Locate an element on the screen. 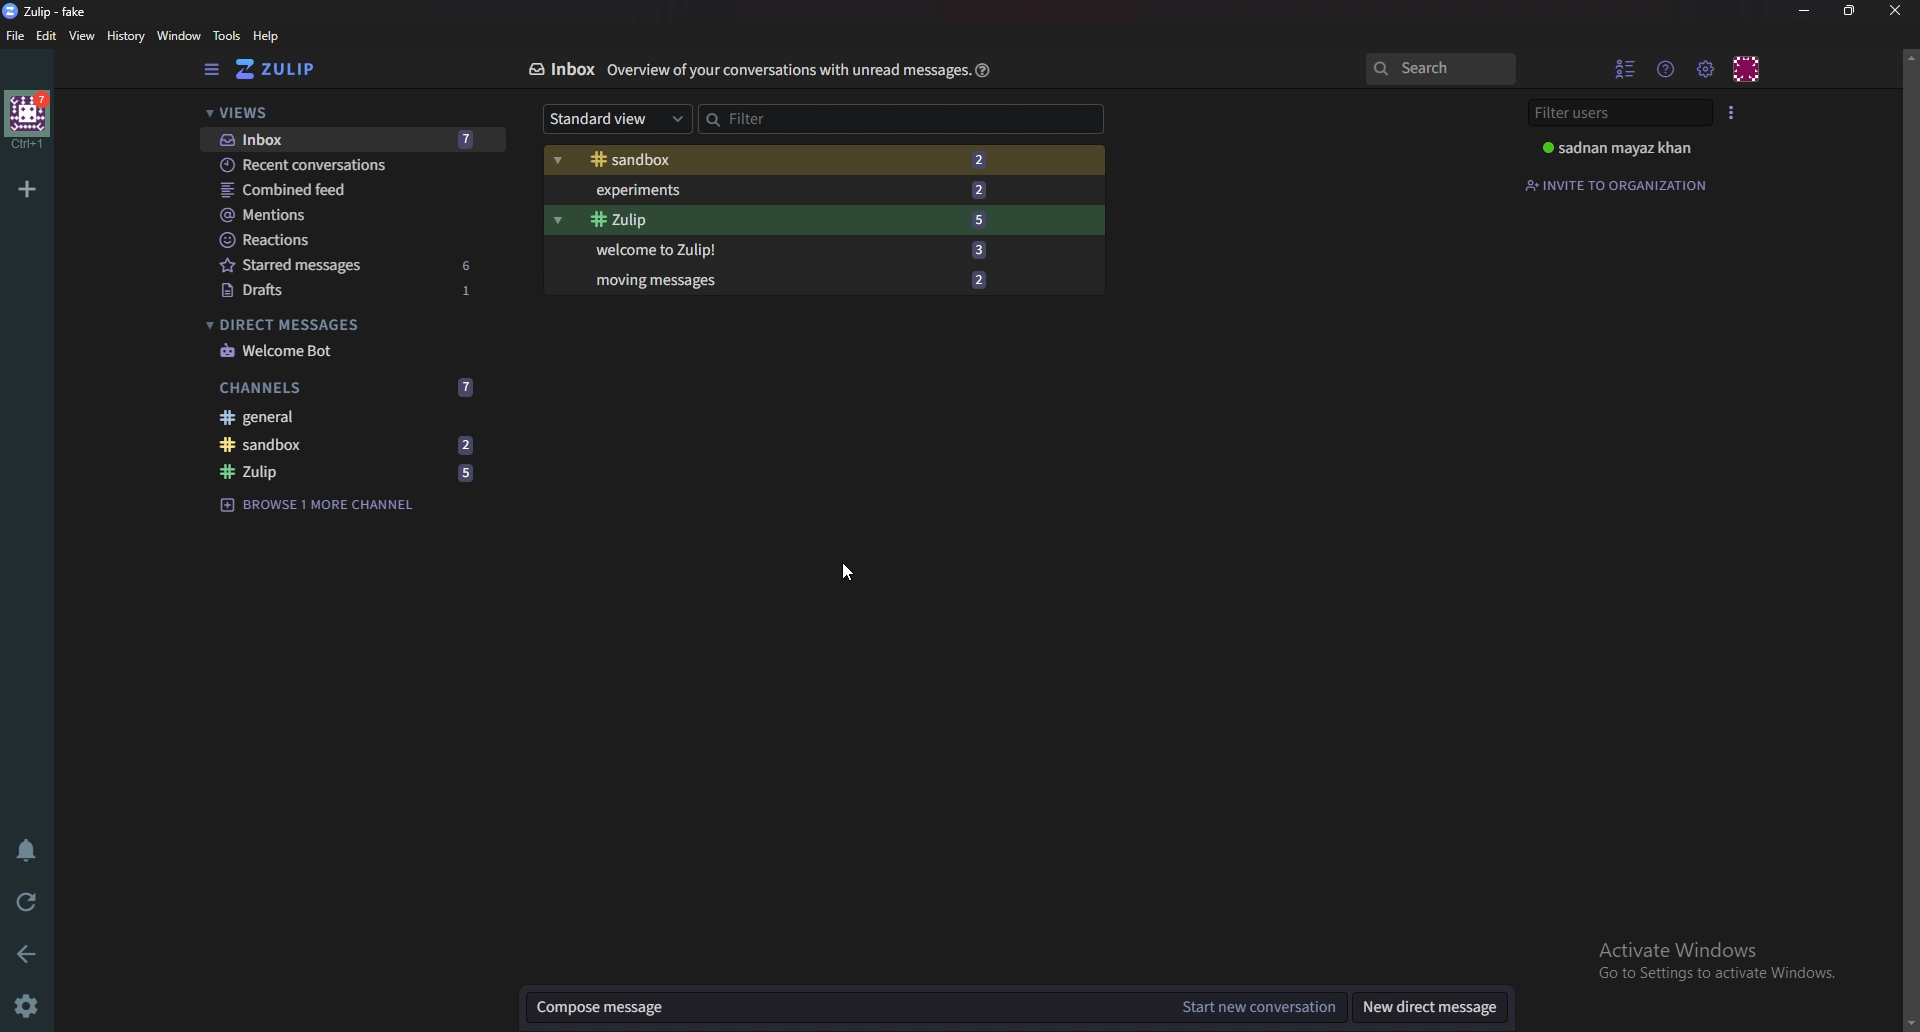 This screenshot has width=1920, height=1032. sandbox is located at coordinates (354, 444).